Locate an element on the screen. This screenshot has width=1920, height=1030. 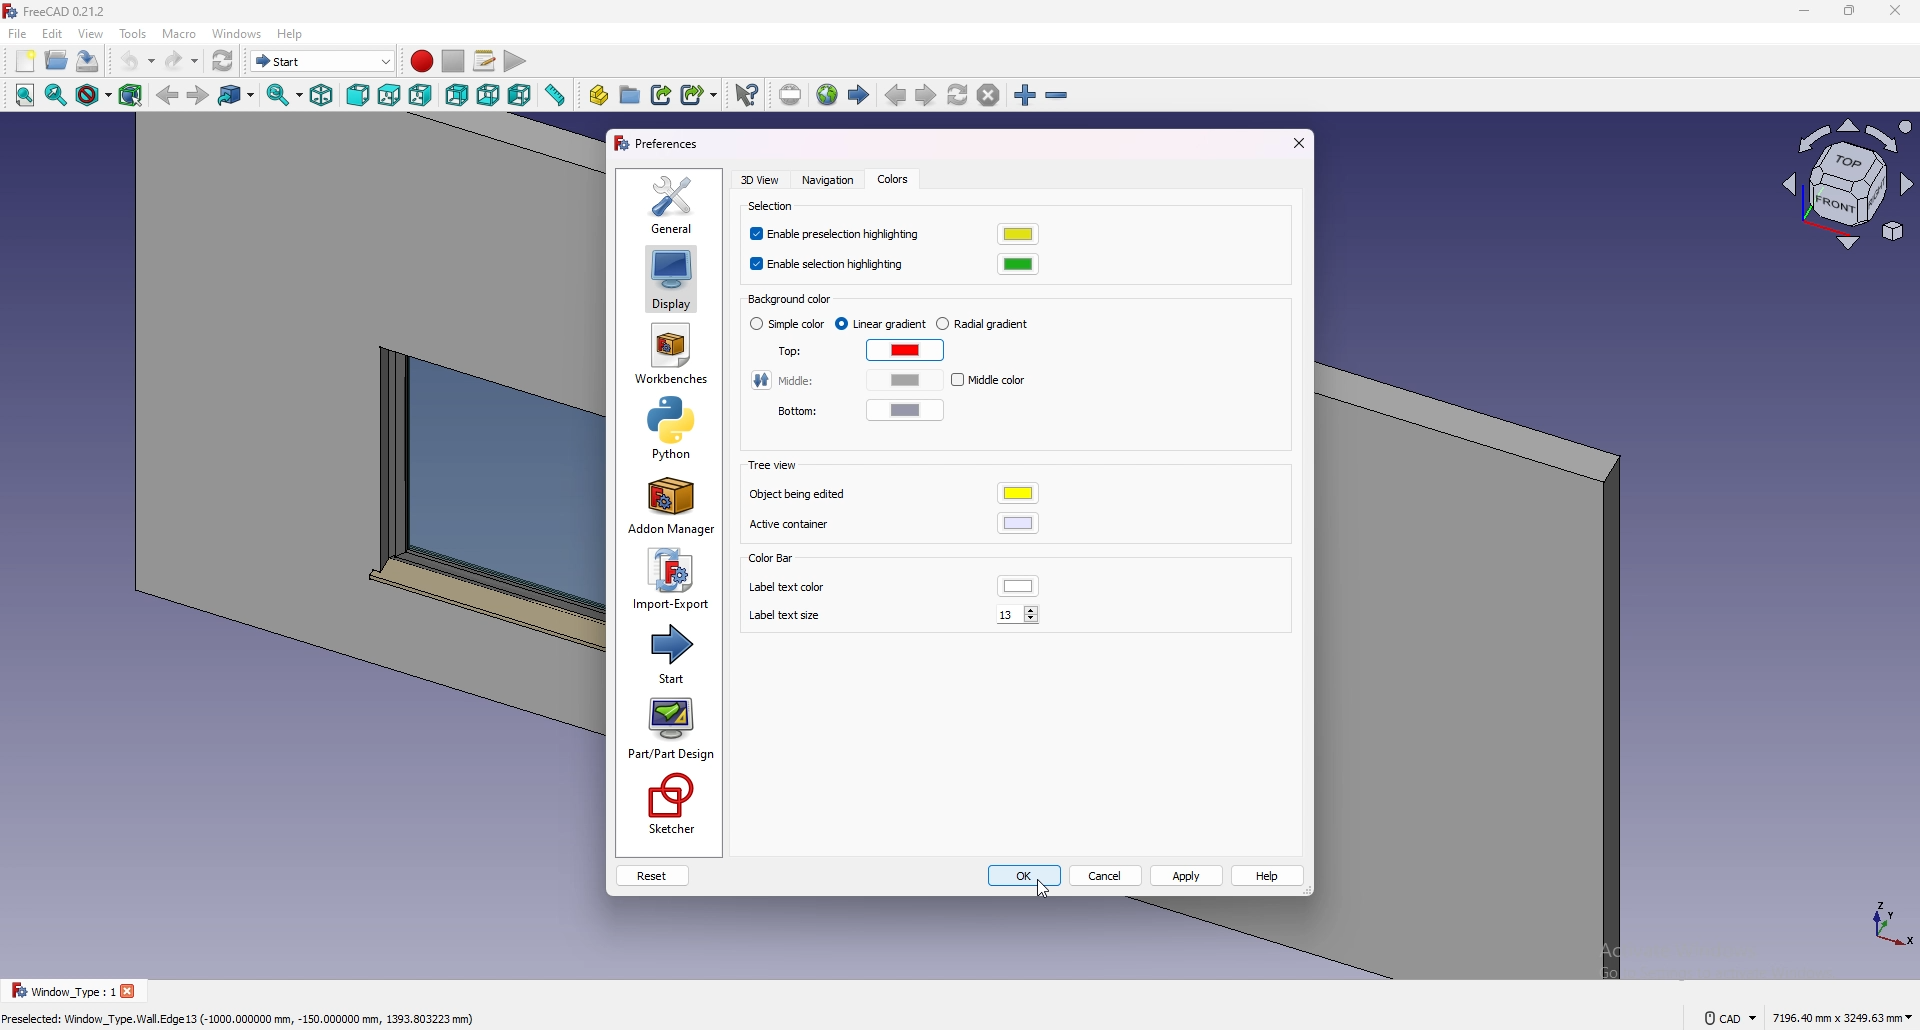
selection highlighting color is located at coordinates (1018, 264).